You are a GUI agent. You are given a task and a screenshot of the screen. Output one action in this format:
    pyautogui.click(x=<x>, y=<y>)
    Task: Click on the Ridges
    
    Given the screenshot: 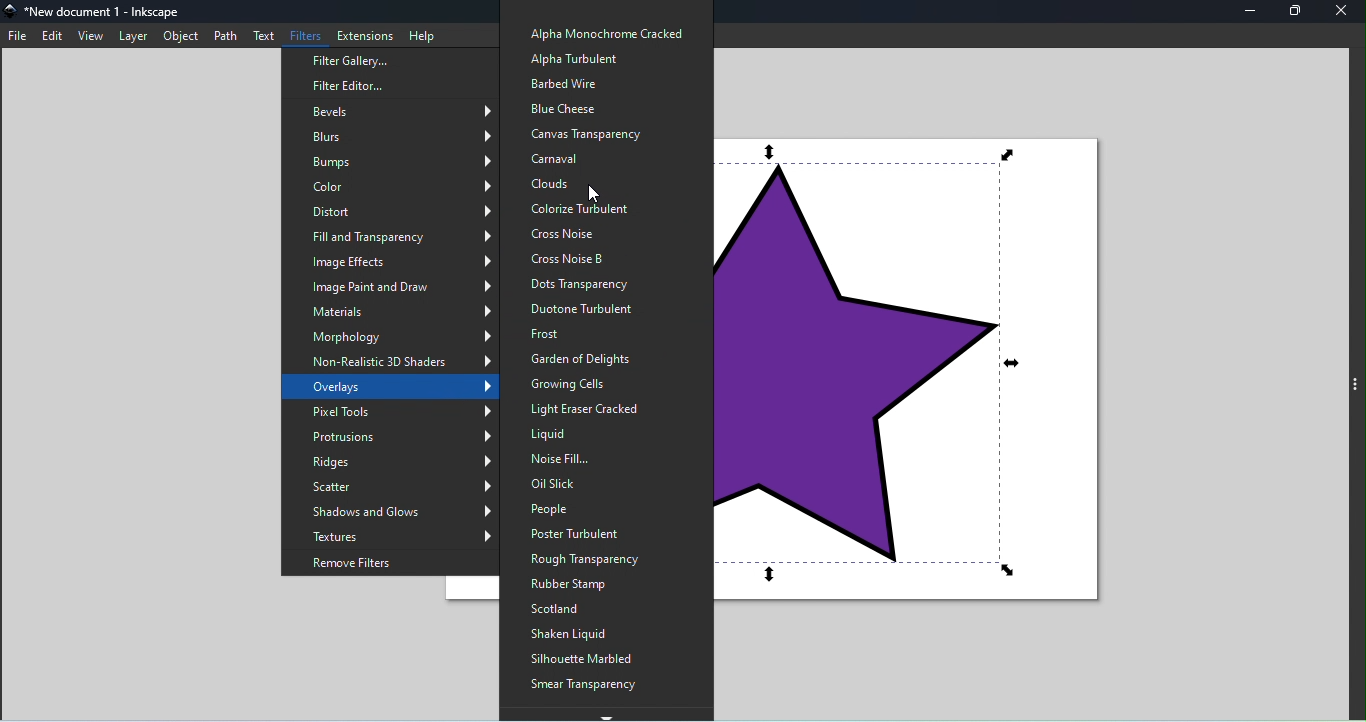 What is the action you would take?
    pyautogui.click(x=397, y=465)
    